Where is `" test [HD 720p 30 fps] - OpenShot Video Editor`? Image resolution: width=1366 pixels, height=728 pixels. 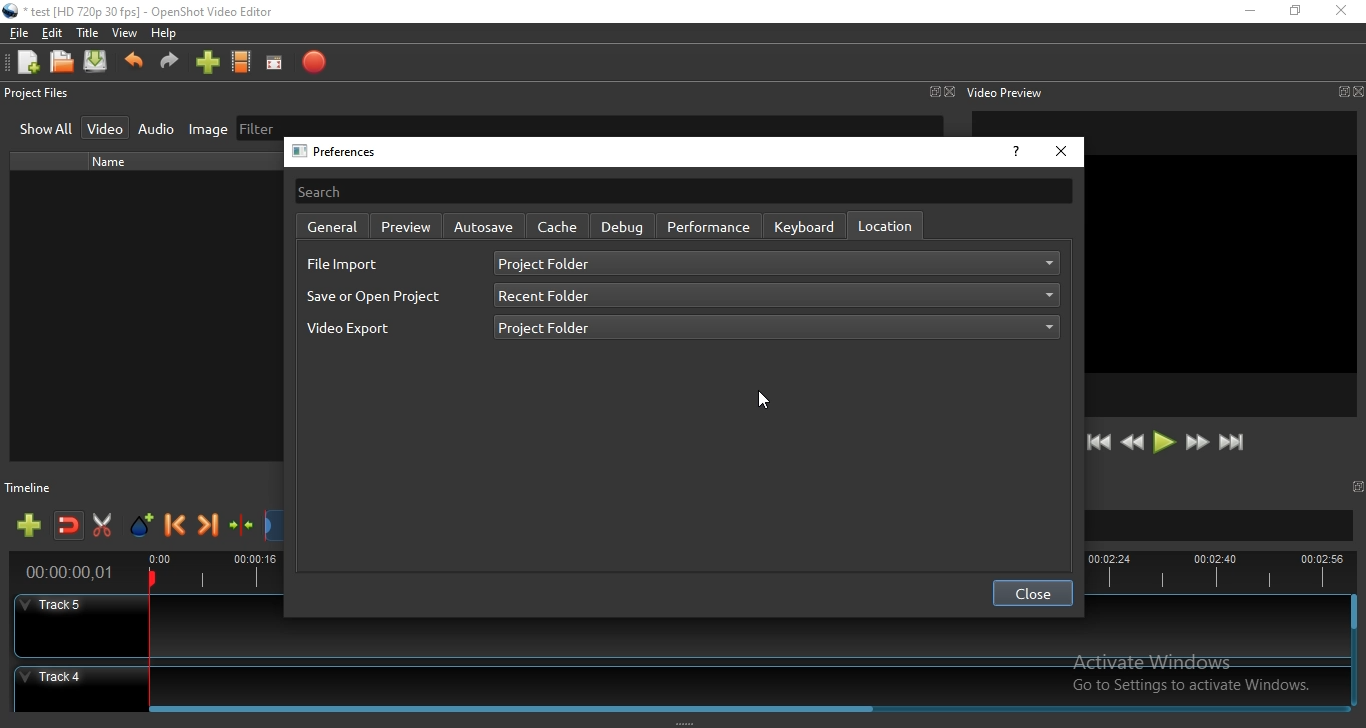 " test [HD 720p 30 fps] - OpenShot Video Editor is located at coordinates (149, 14).